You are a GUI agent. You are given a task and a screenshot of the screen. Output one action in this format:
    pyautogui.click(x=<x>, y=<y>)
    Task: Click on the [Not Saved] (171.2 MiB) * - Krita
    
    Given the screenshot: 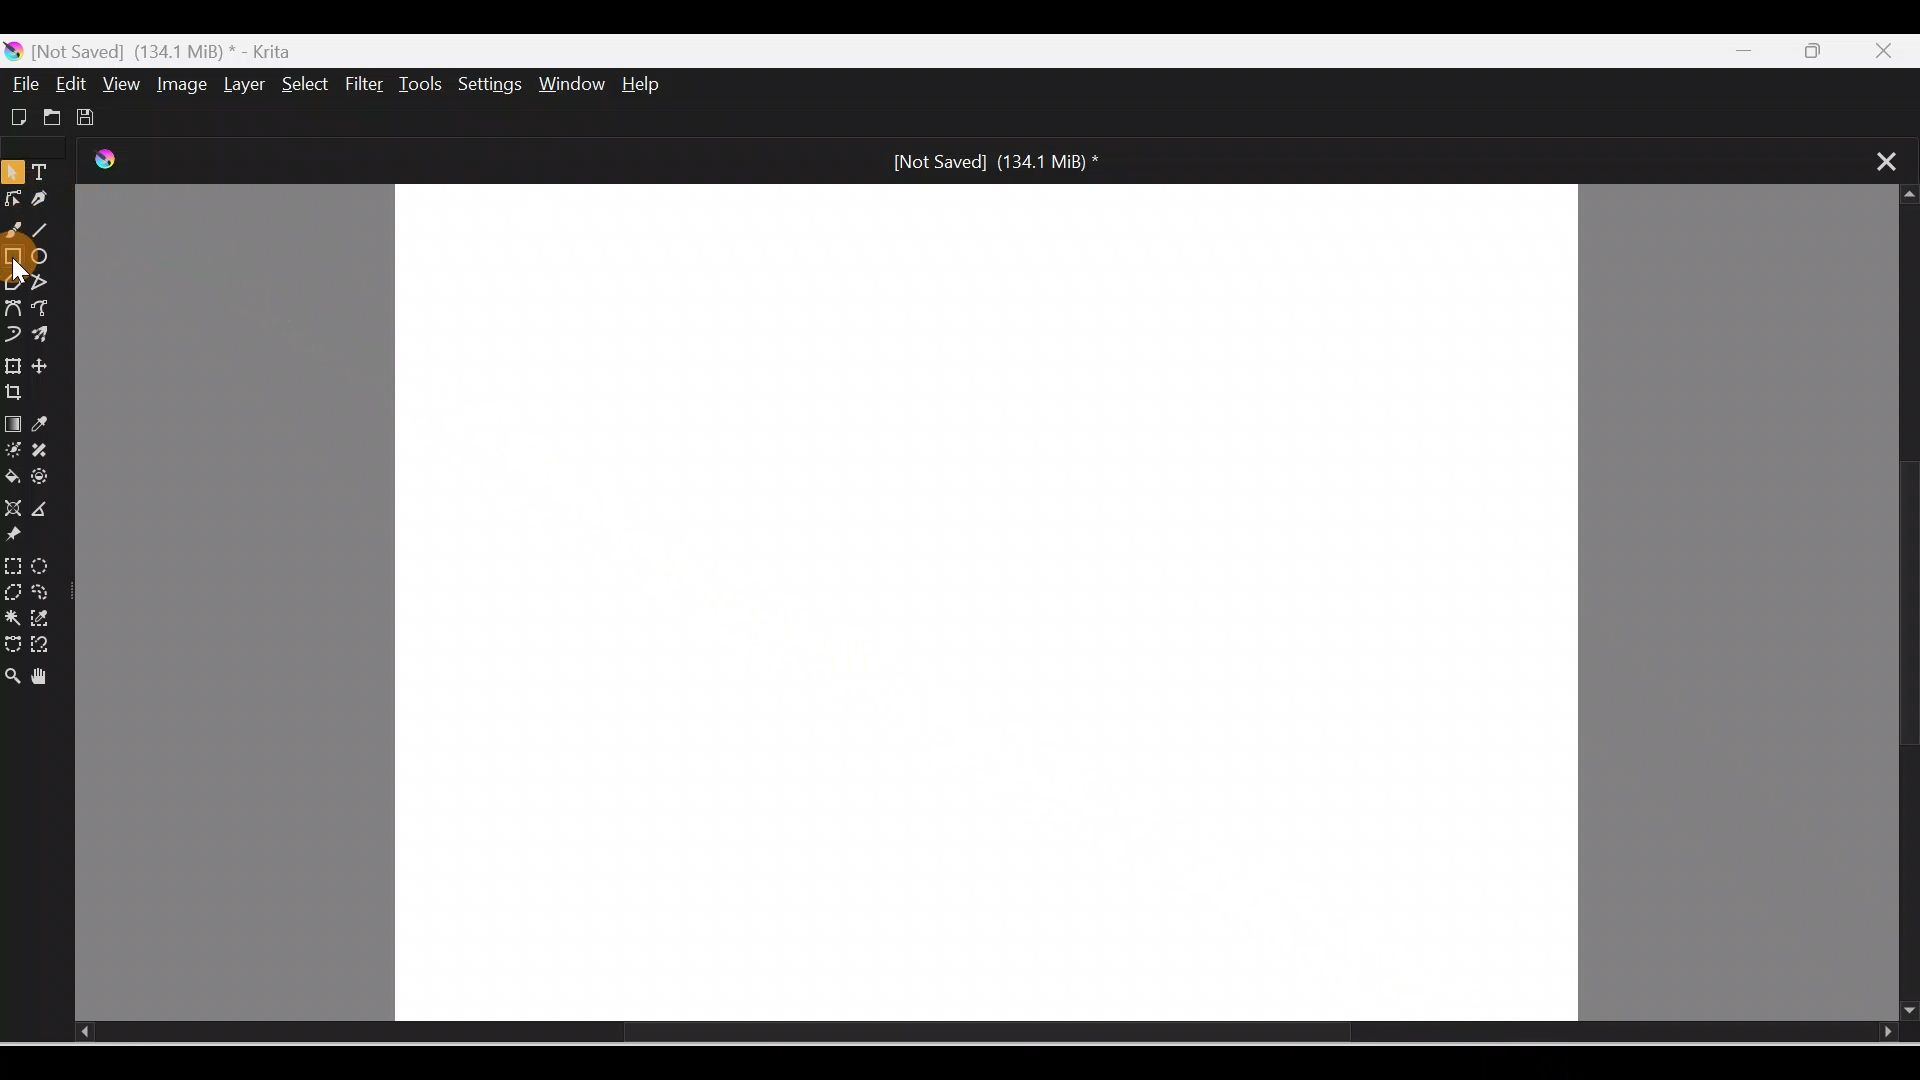 What is the action you would take?
    pyautogui.click(x=160, y=49)
    